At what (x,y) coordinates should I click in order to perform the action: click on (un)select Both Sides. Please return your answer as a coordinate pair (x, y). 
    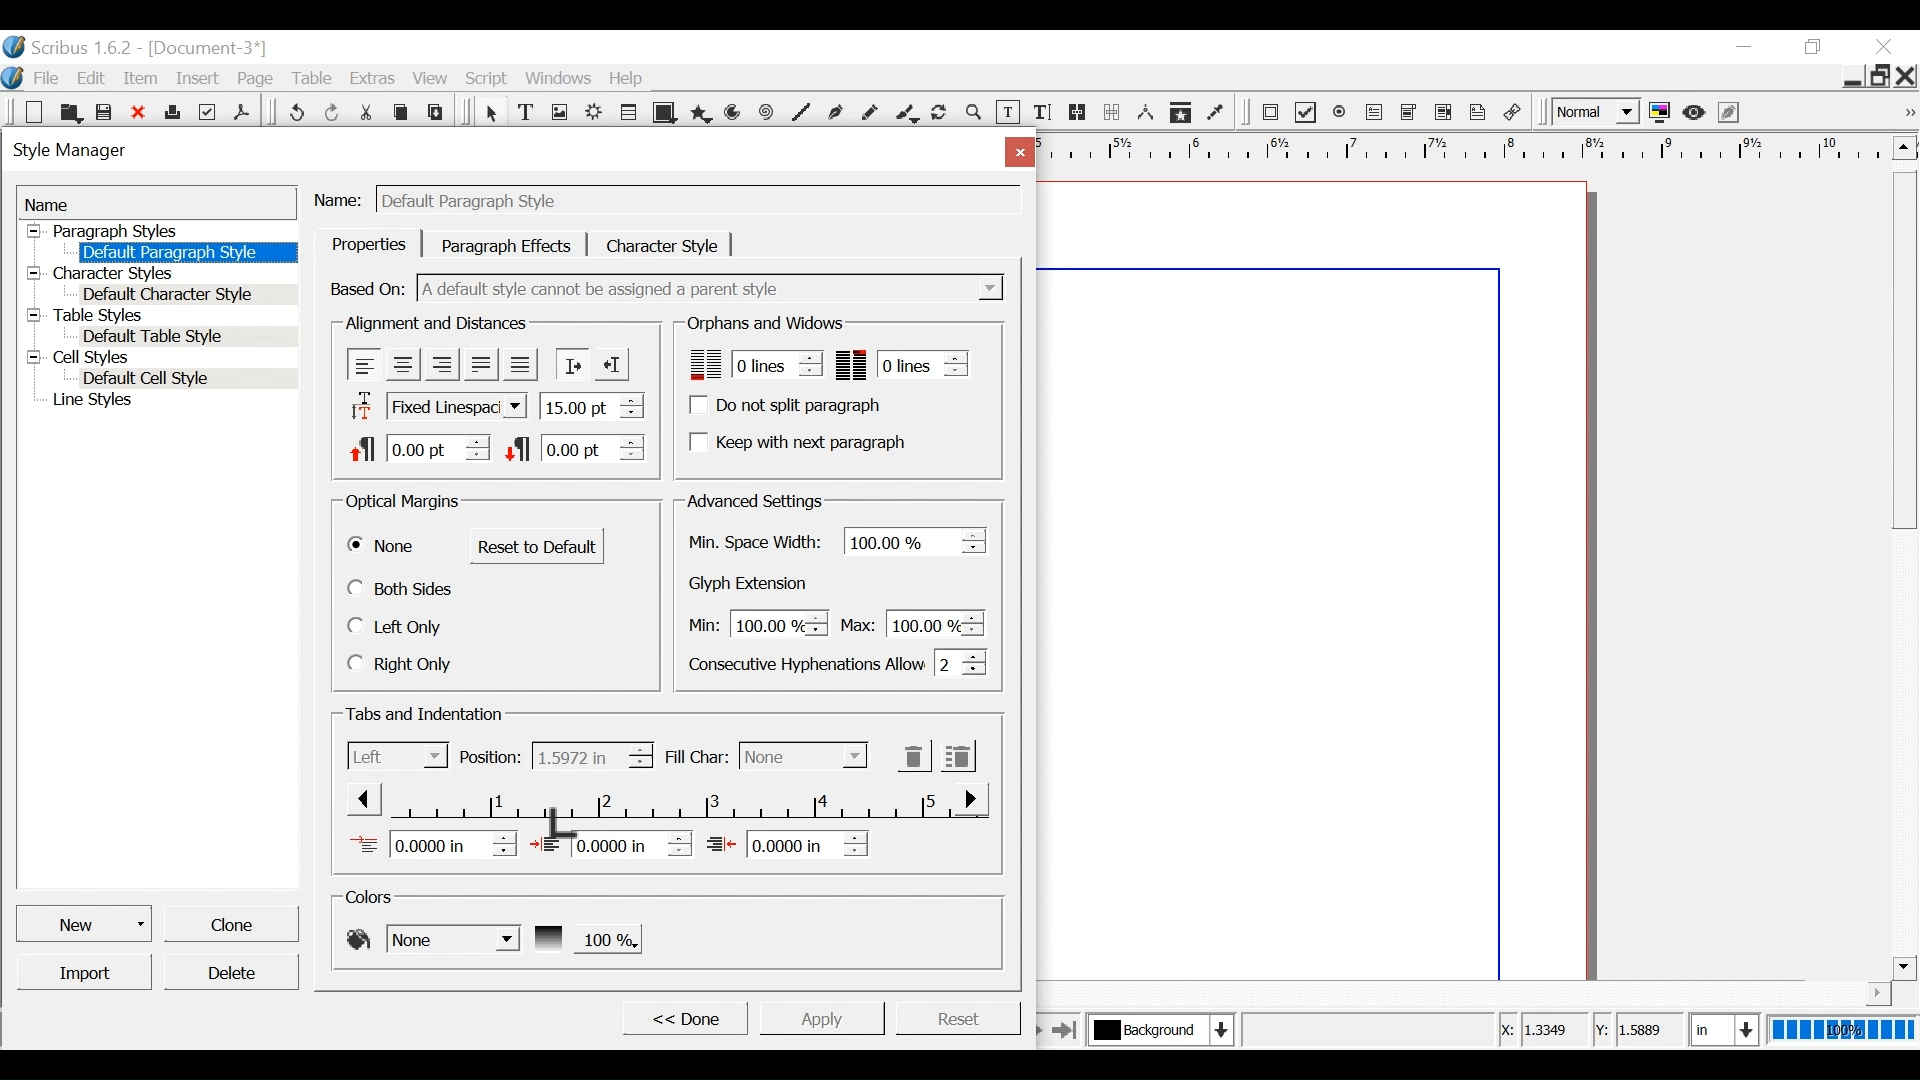
    Looking at the image, I should click on (403, 588).